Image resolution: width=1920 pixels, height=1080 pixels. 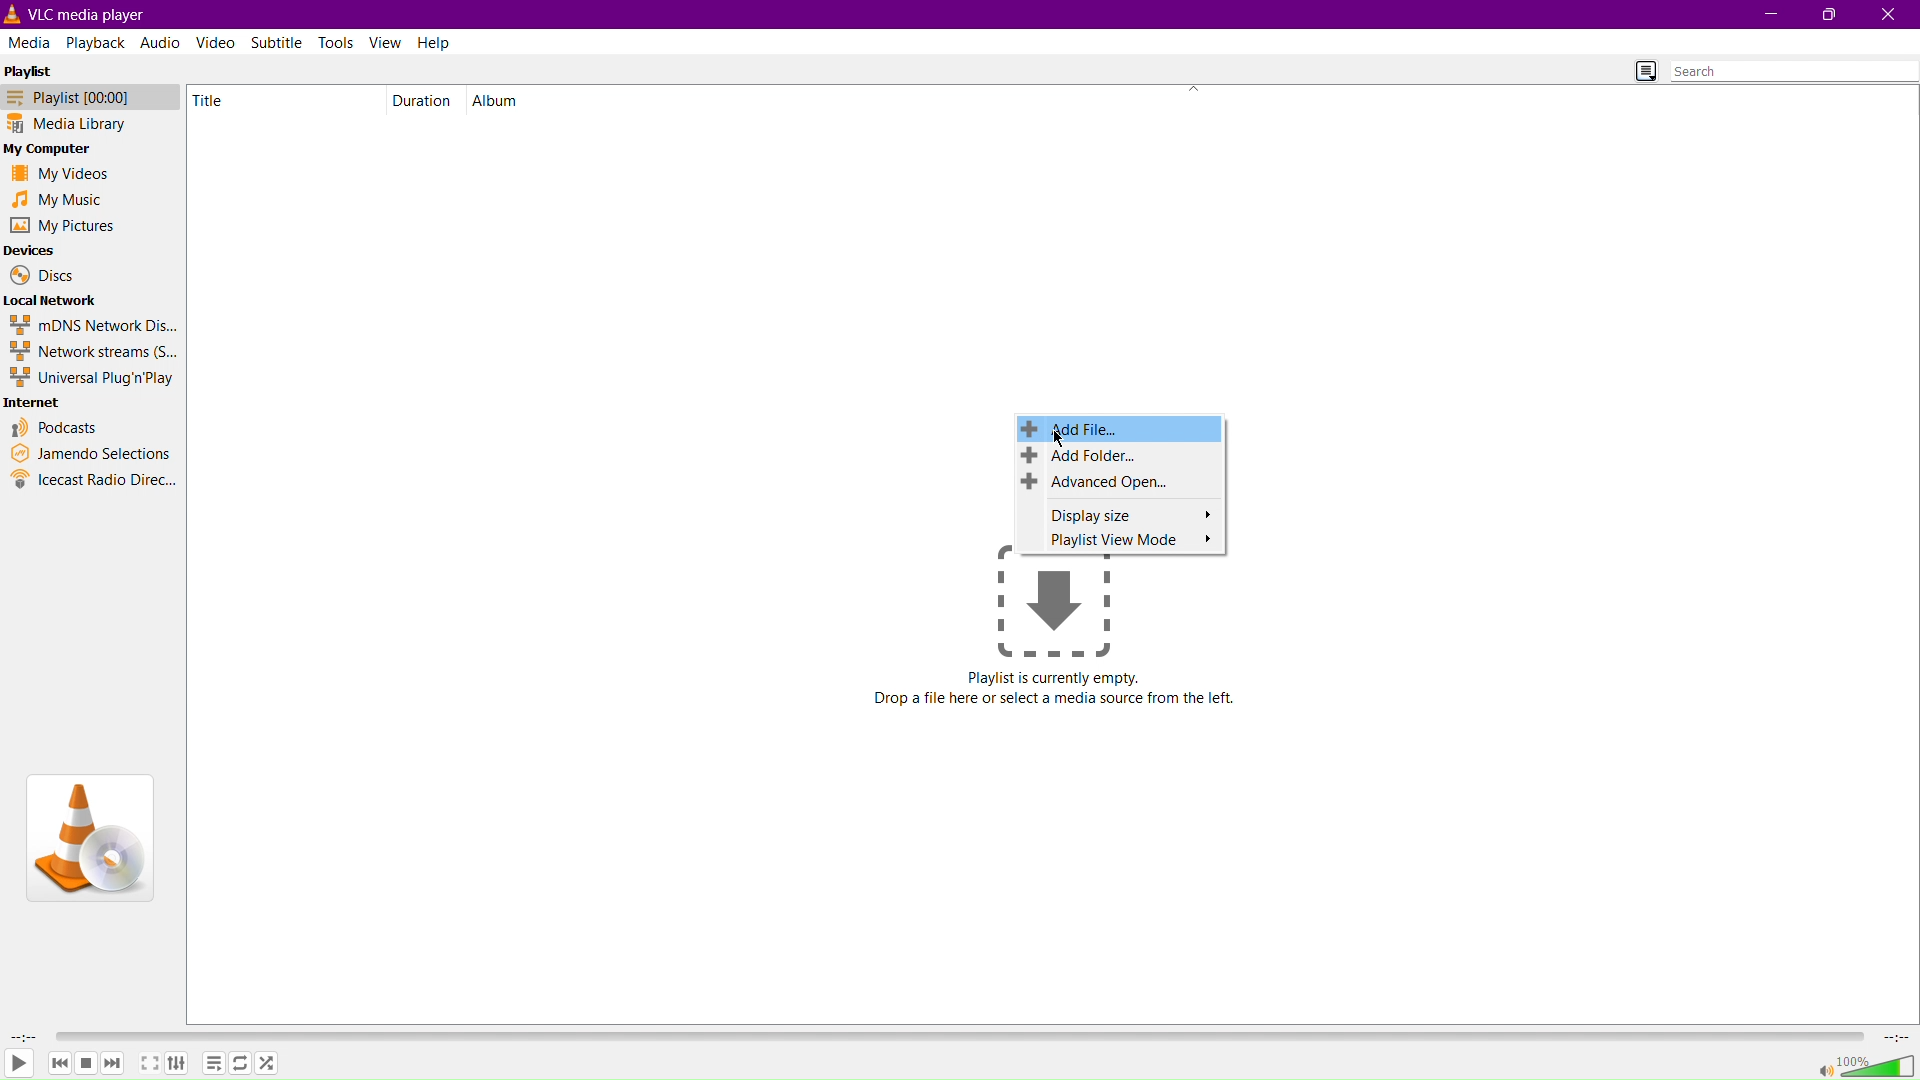 What do you see at coordinates (97, 13) in the screenshot?
I see `VLC Media Player` at bounding box center [97, 13].